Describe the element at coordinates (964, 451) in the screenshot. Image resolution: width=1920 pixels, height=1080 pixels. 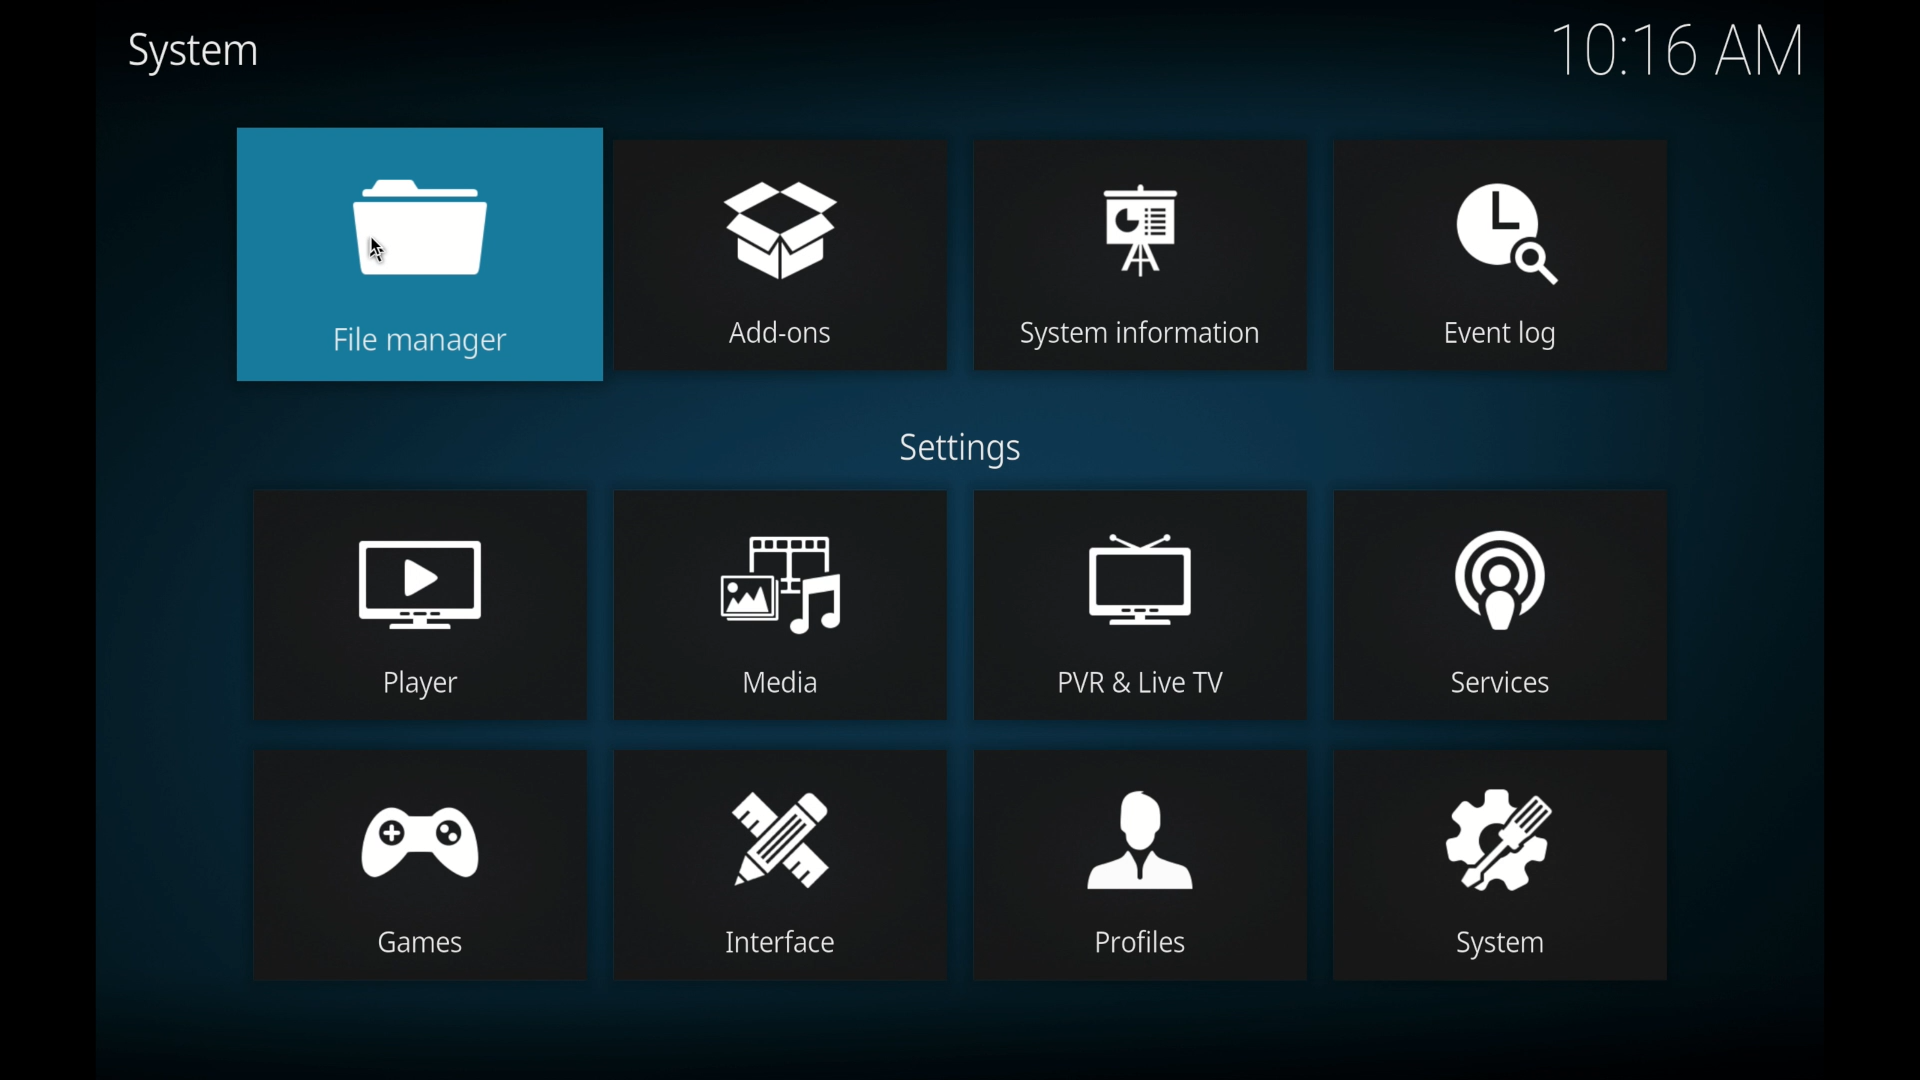
I see `settings` at that location.